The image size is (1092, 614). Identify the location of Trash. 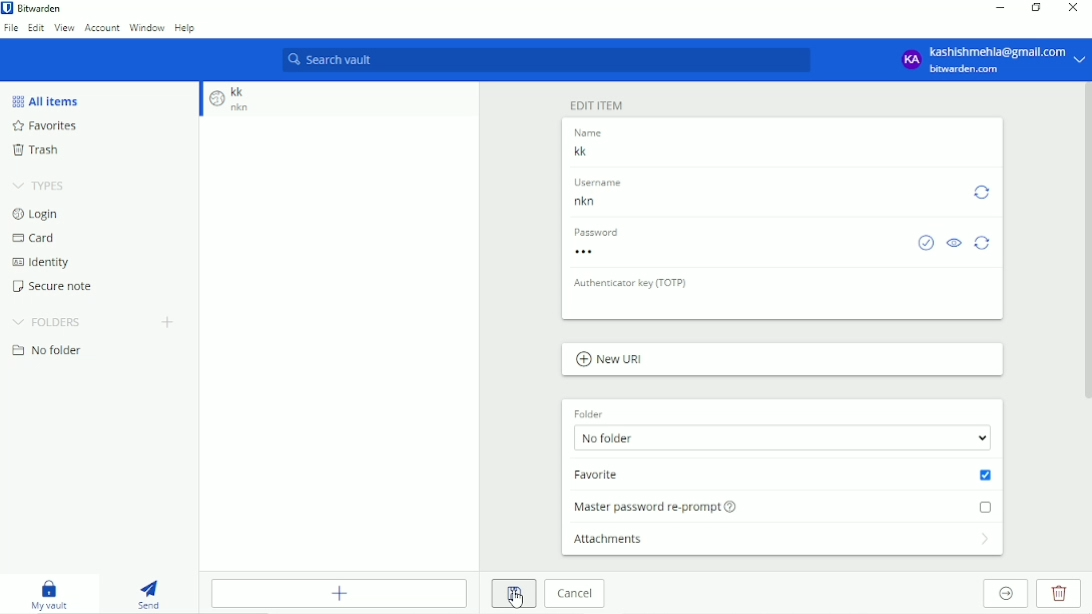
(39, 150).